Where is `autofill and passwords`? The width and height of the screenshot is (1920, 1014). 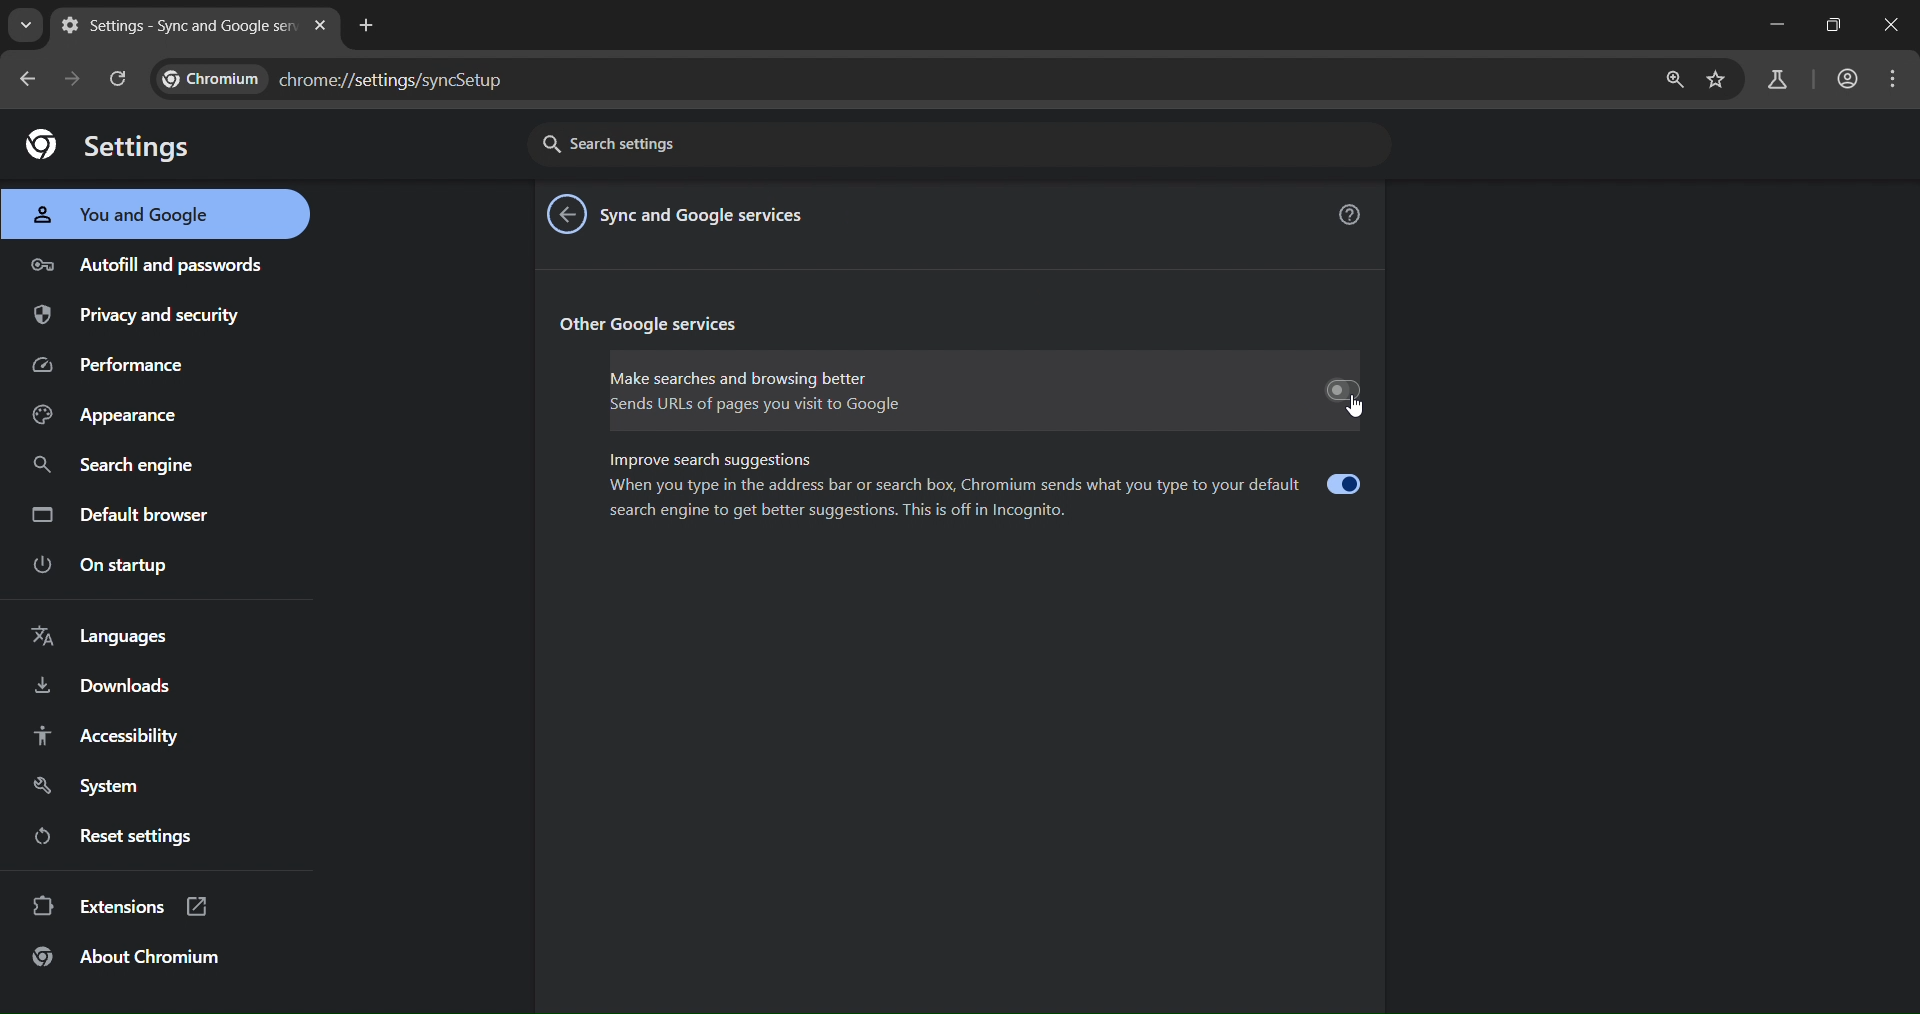 autofill and passwords is located at coordinates (151, 264).